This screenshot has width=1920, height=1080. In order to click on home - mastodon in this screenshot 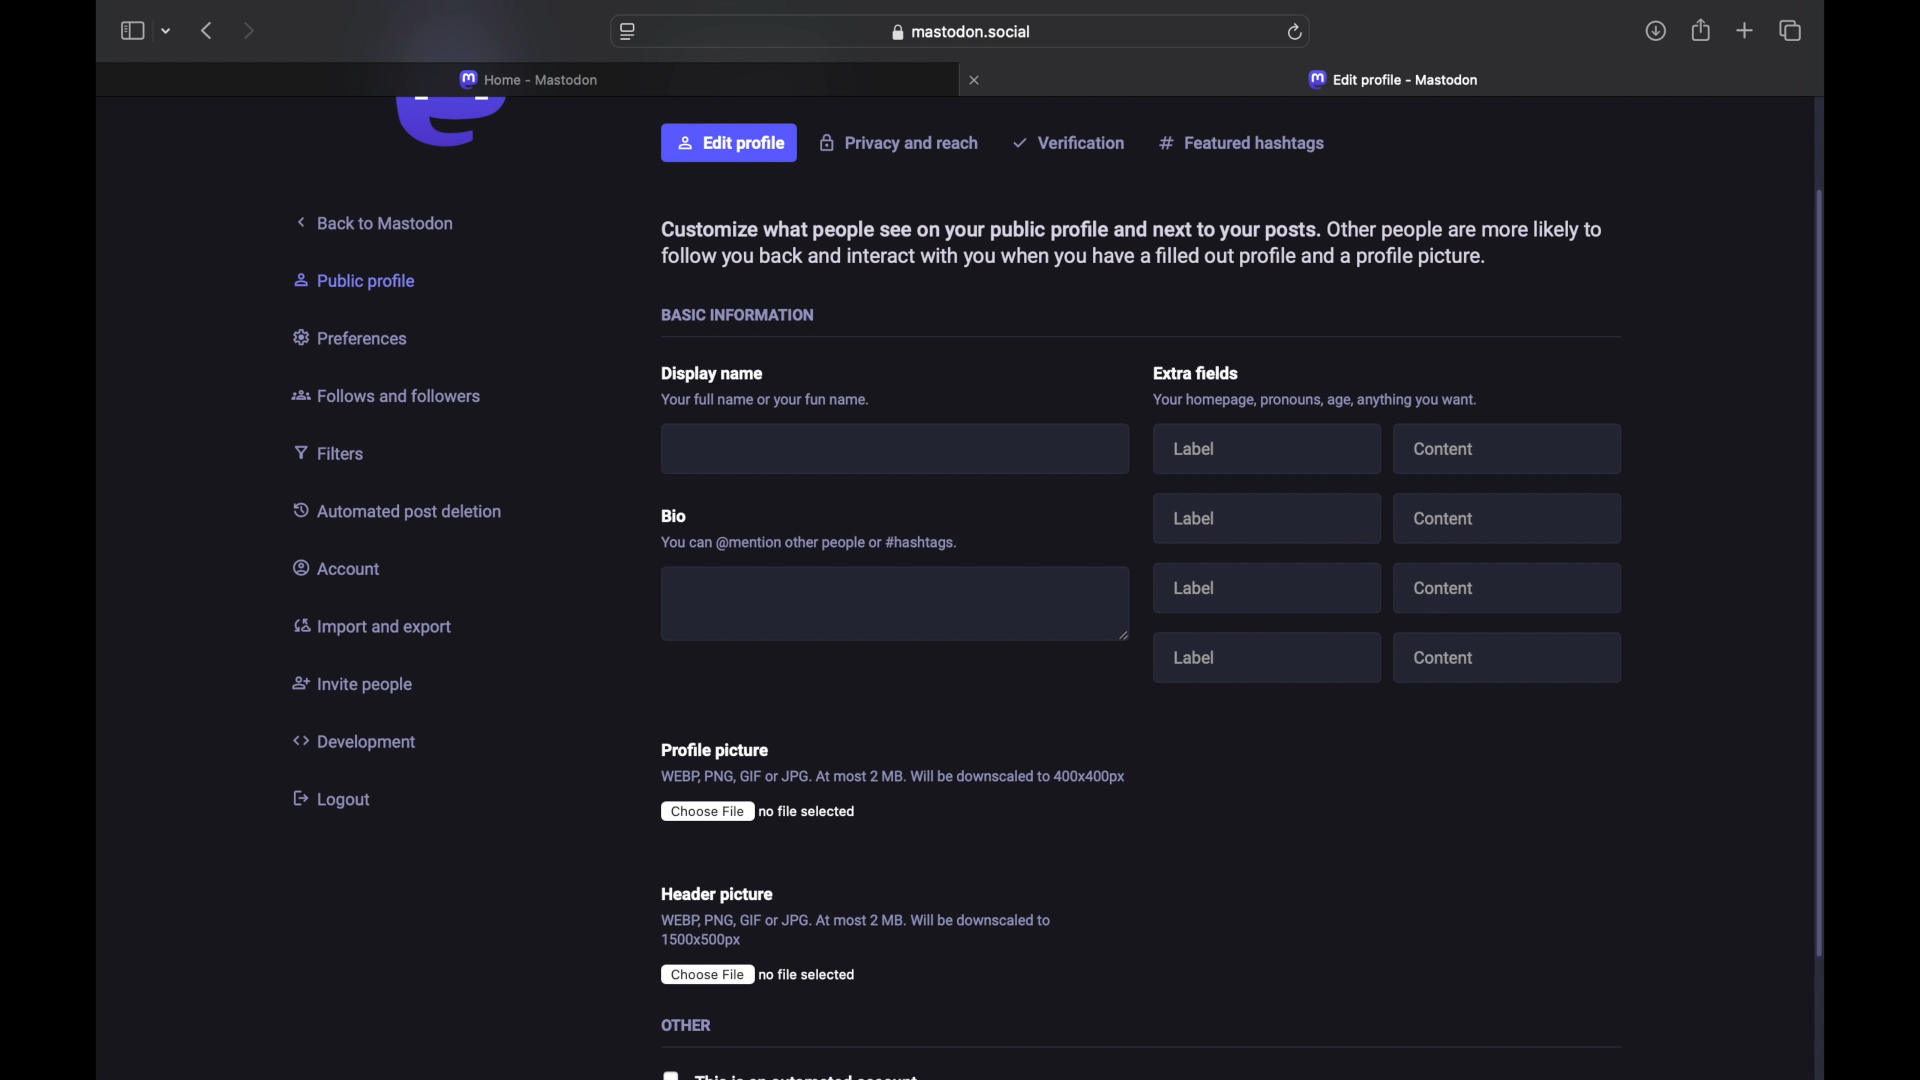, I will do `click(530, 80)`.